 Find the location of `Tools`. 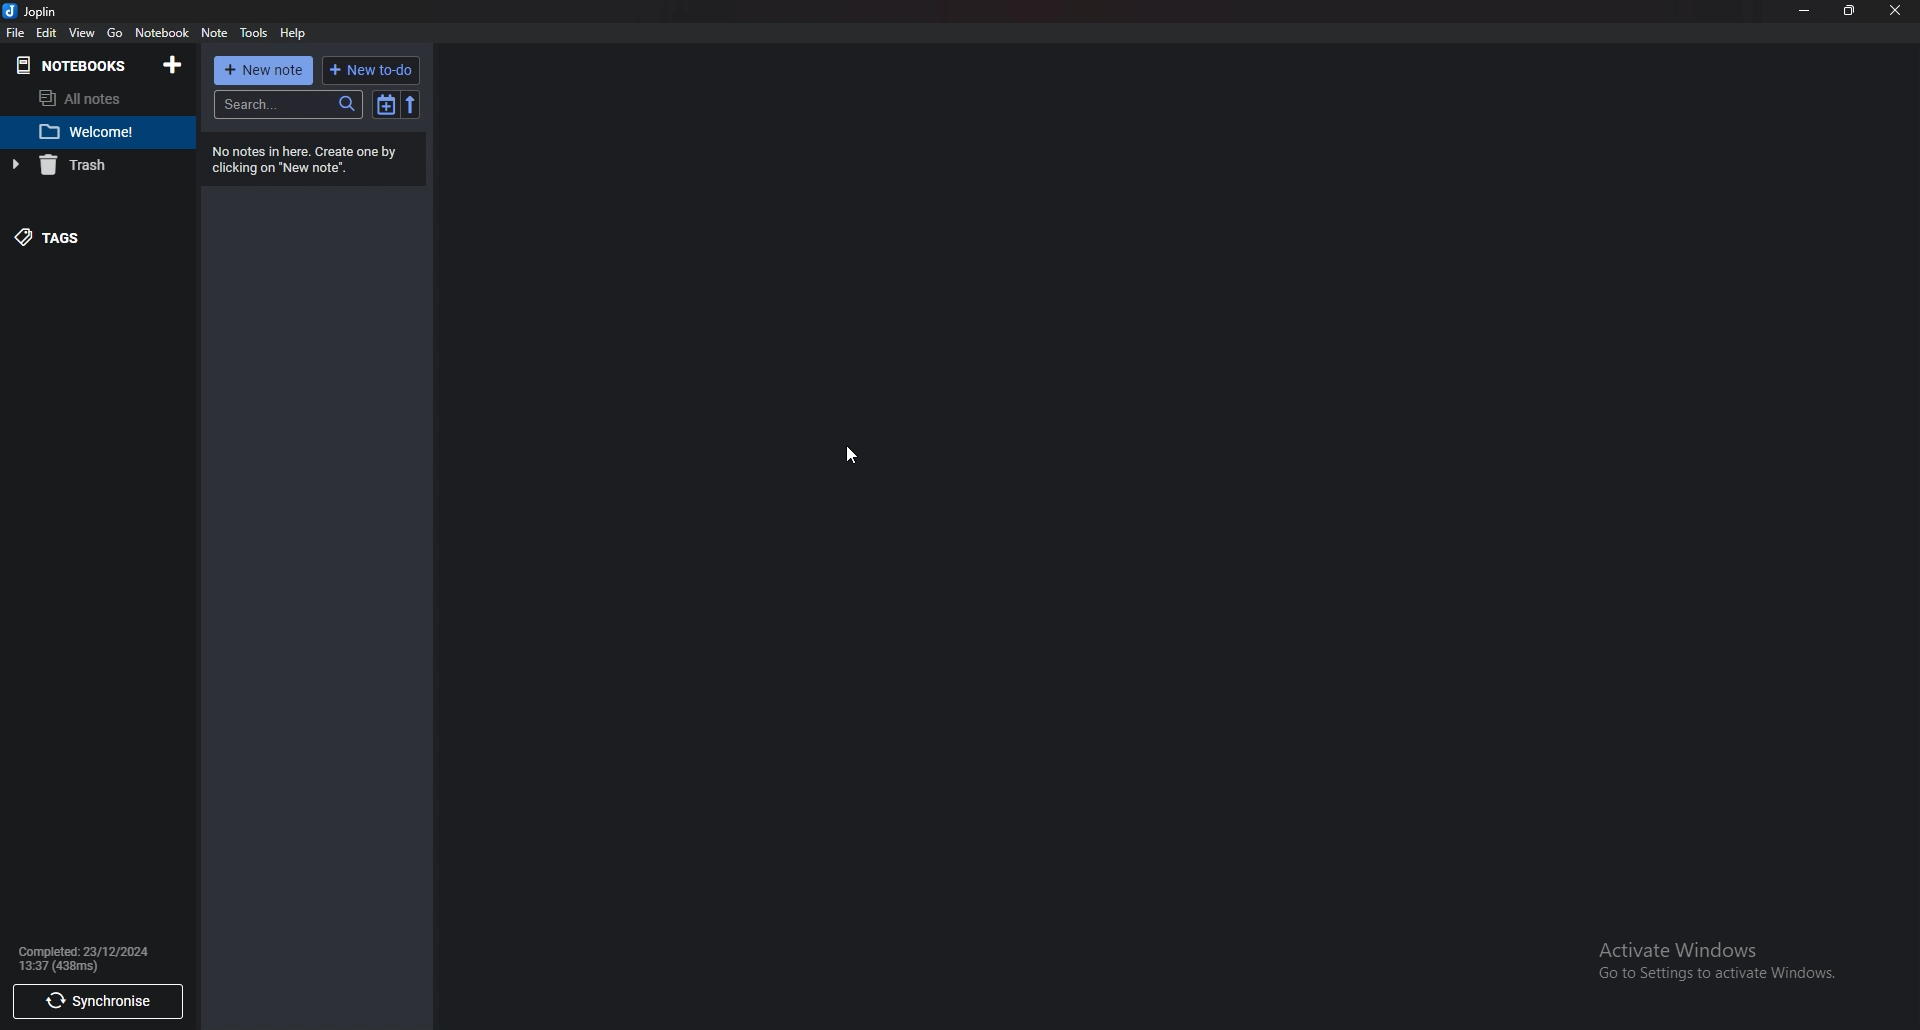

Tools is located at coordinates (255, 32).